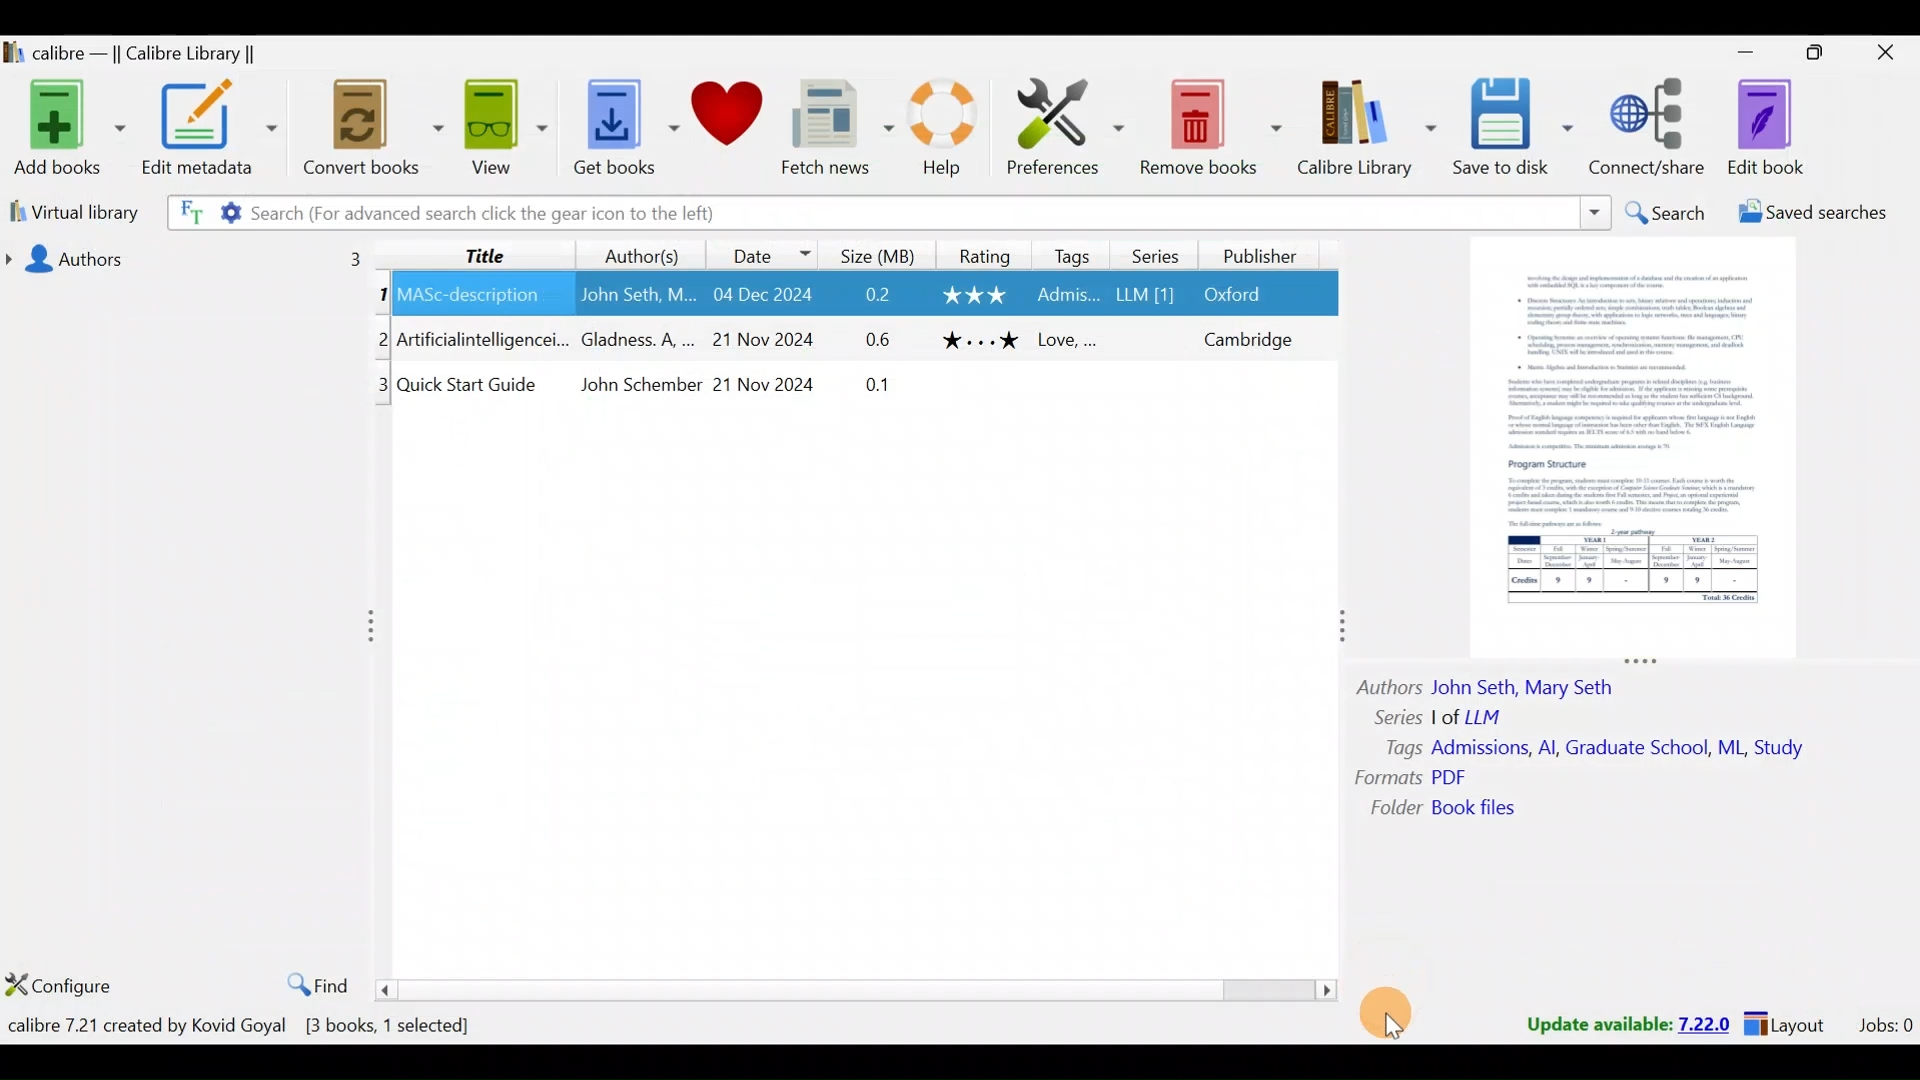  Describe the element at coordinates (636, 295) in the screenshot. I see `` at that location.